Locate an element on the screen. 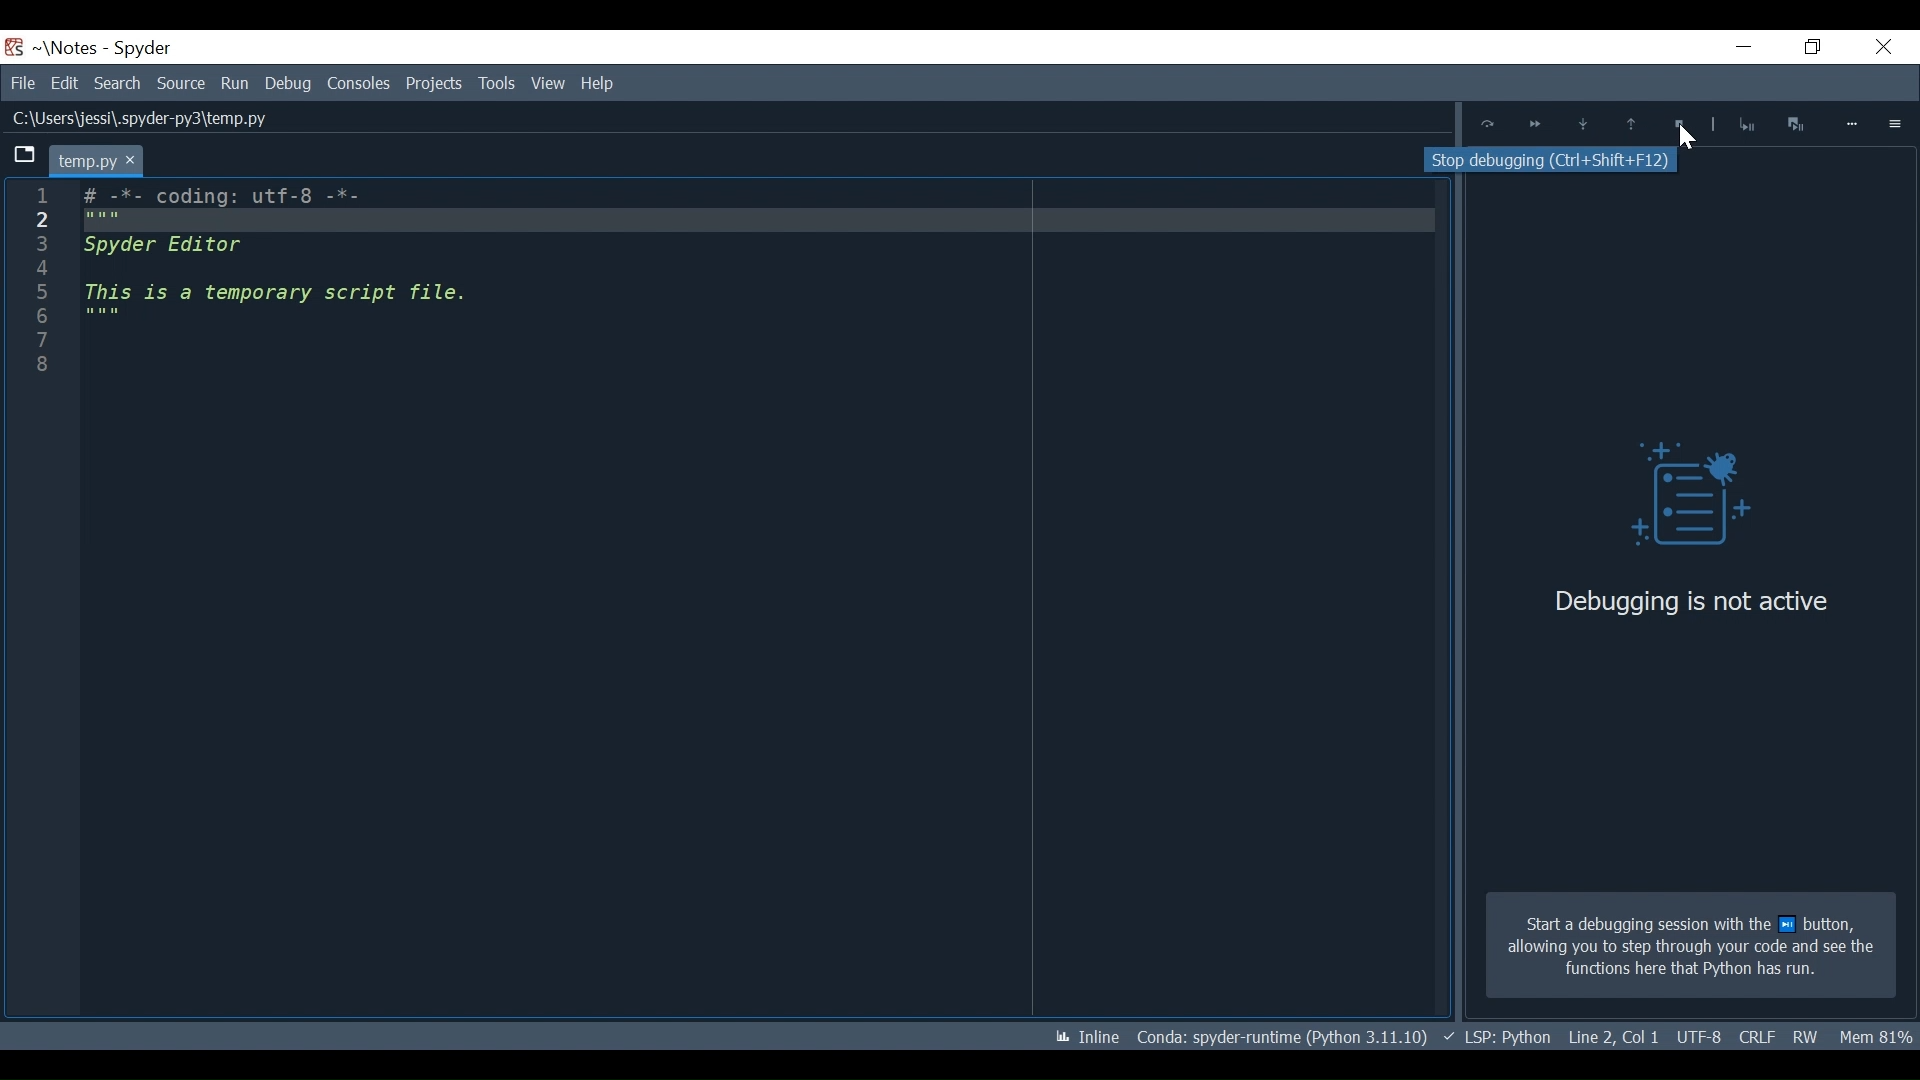 Image resolution: width=1920 pixels, height=1080 pixels. Continue ExecutionUntil next breakpoint is located at coordinates (1534, 127).